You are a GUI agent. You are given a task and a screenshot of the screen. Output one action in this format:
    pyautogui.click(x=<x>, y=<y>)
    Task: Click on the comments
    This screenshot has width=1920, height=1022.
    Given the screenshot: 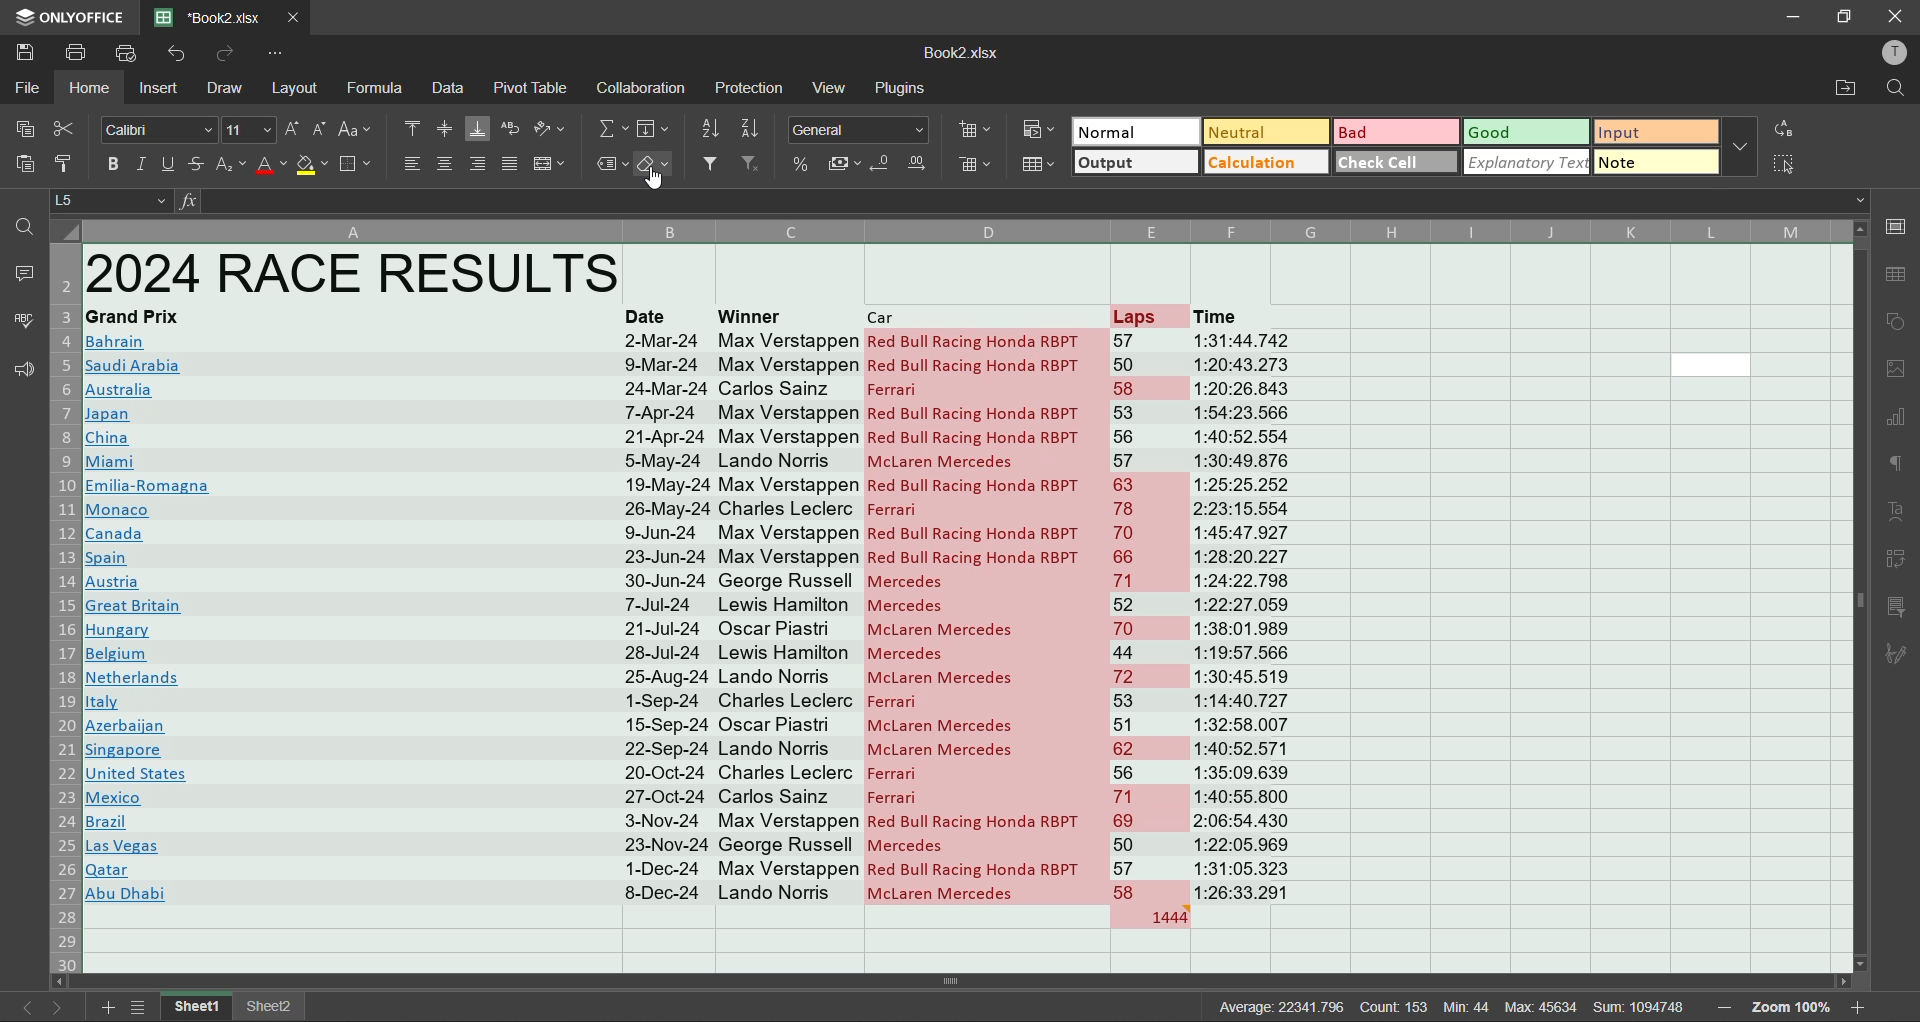 What is the action you would take?
    pyautogui.click(x=28, y=276)
    